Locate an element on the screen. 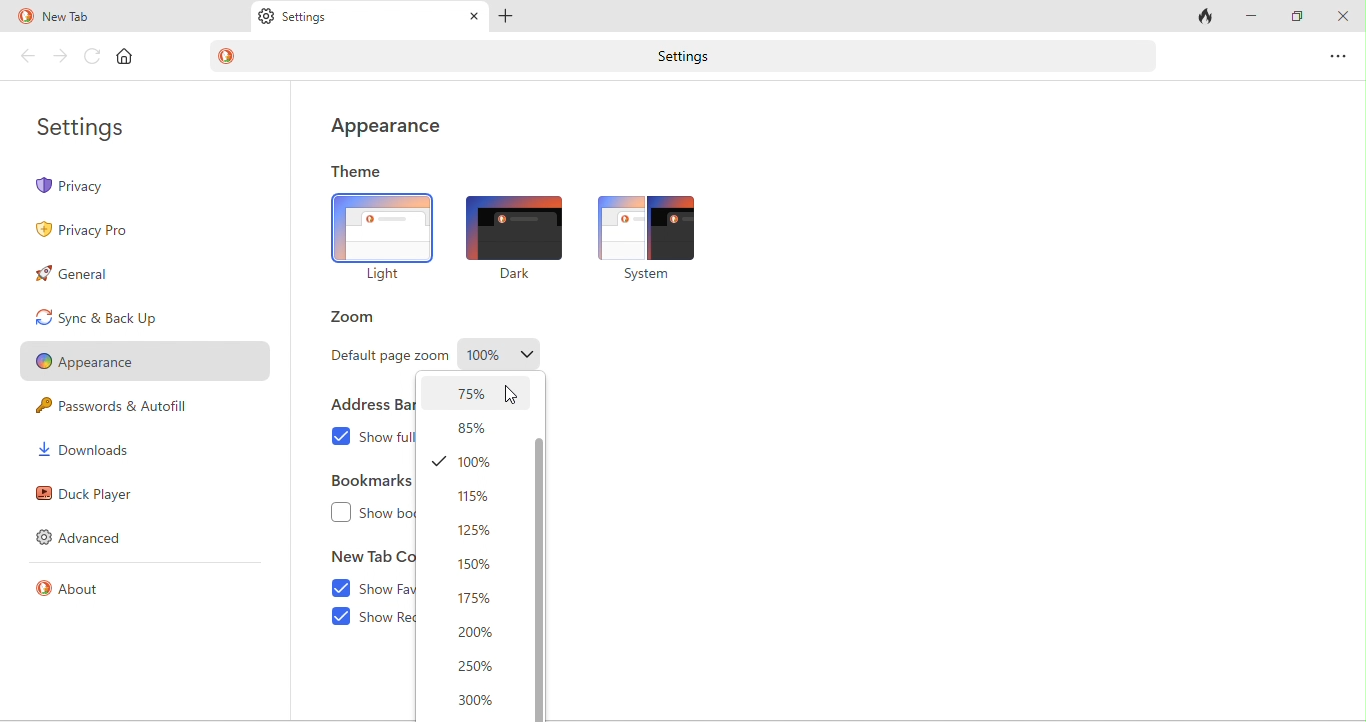 This screenshot has height=722, width=1366. address bar is located at coordinates (372, 403).